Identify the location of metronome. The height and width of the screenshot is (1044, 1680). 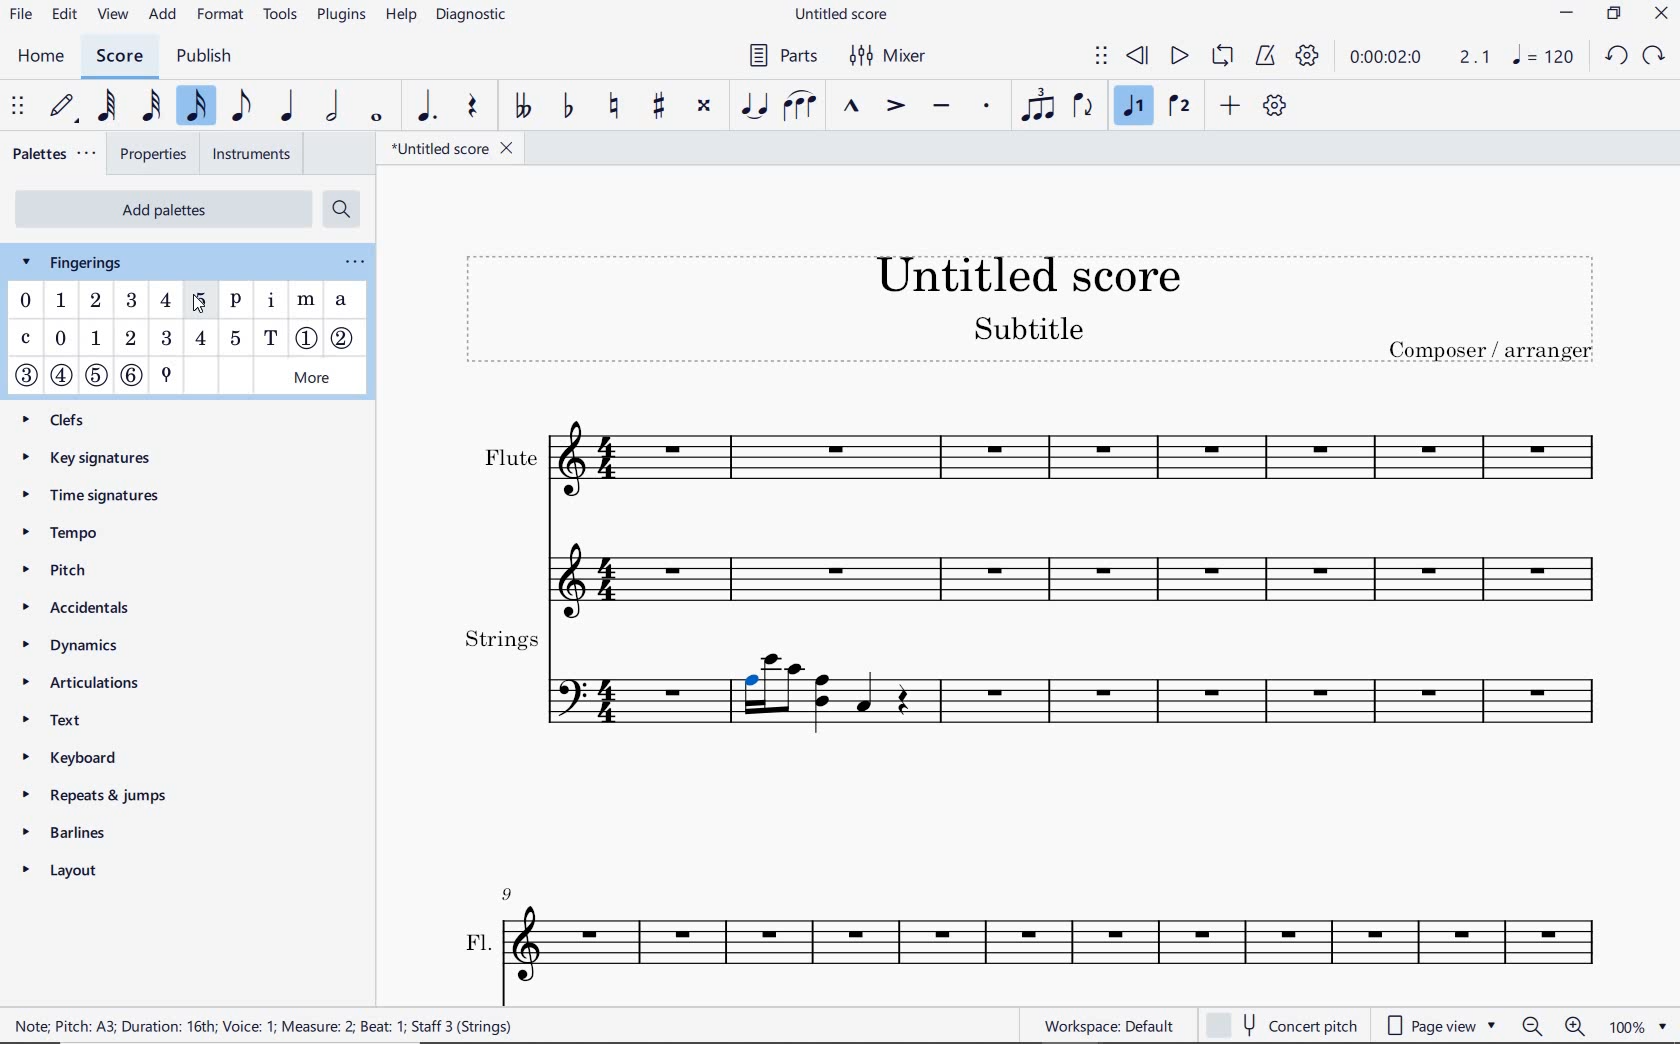
(1265, 59).